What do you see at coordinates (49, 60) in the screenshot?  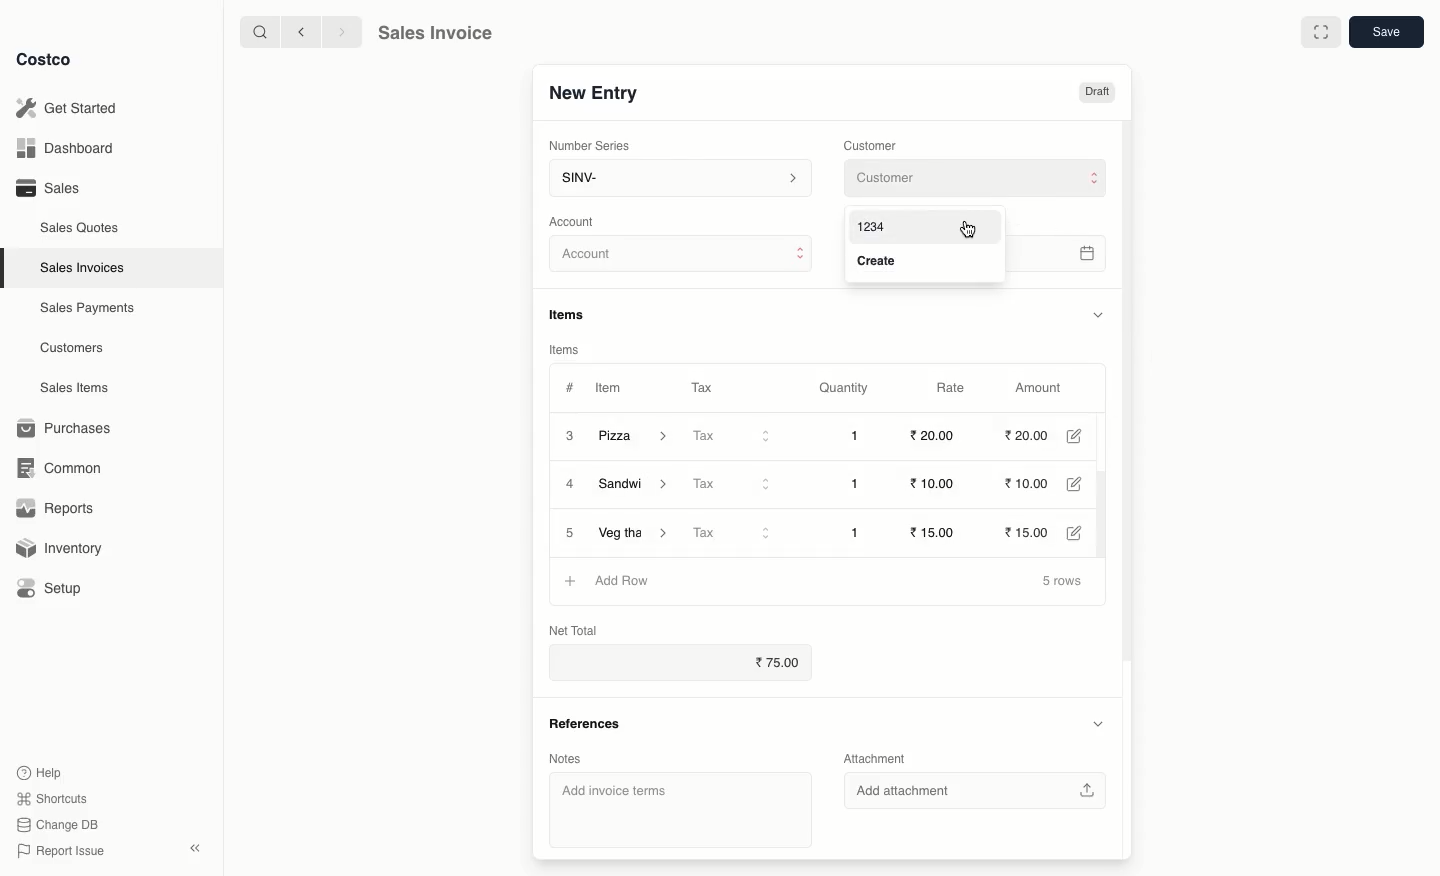 I see `Costco` at bounding box center [49, 60].